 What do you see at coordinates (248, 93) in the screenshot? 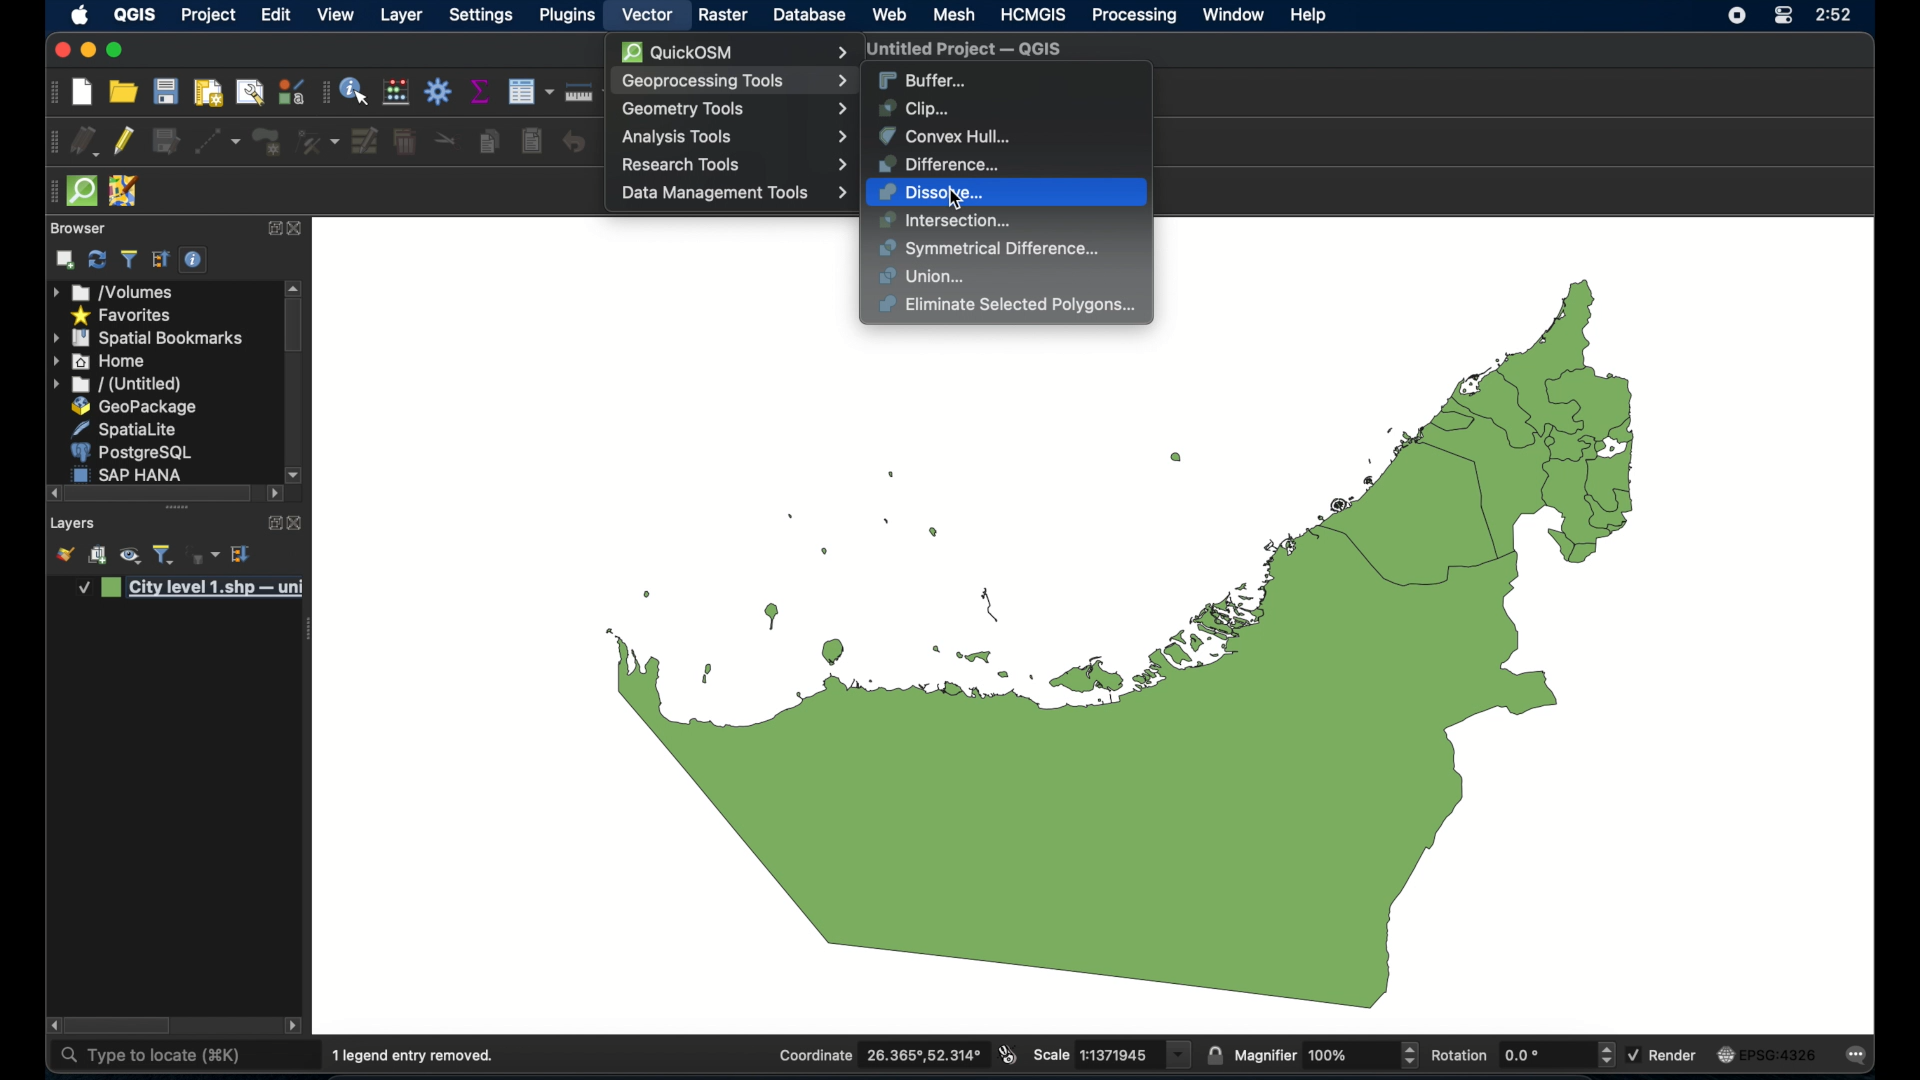
I see `open layout manager` at bounding box center [248, 93].